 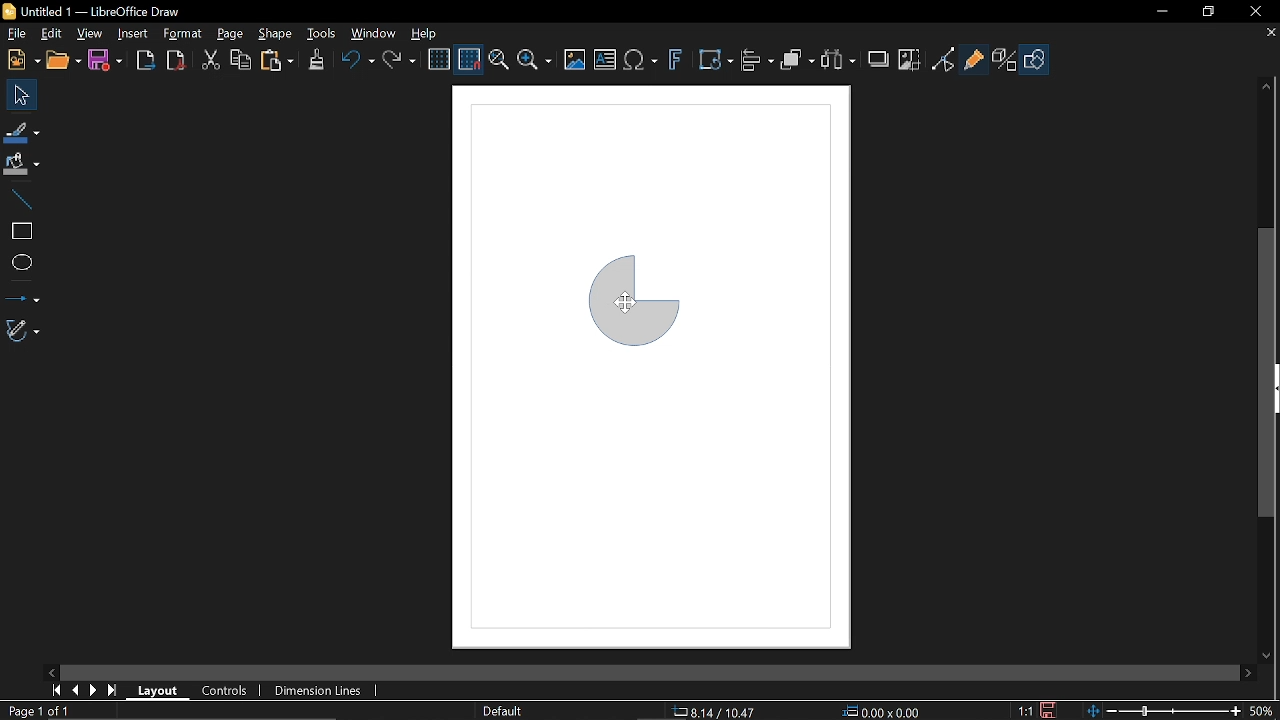 What do you see at coordinates (1271, 86) in the screenshot?
I see `Move up` at bounding box center [1271, 86].